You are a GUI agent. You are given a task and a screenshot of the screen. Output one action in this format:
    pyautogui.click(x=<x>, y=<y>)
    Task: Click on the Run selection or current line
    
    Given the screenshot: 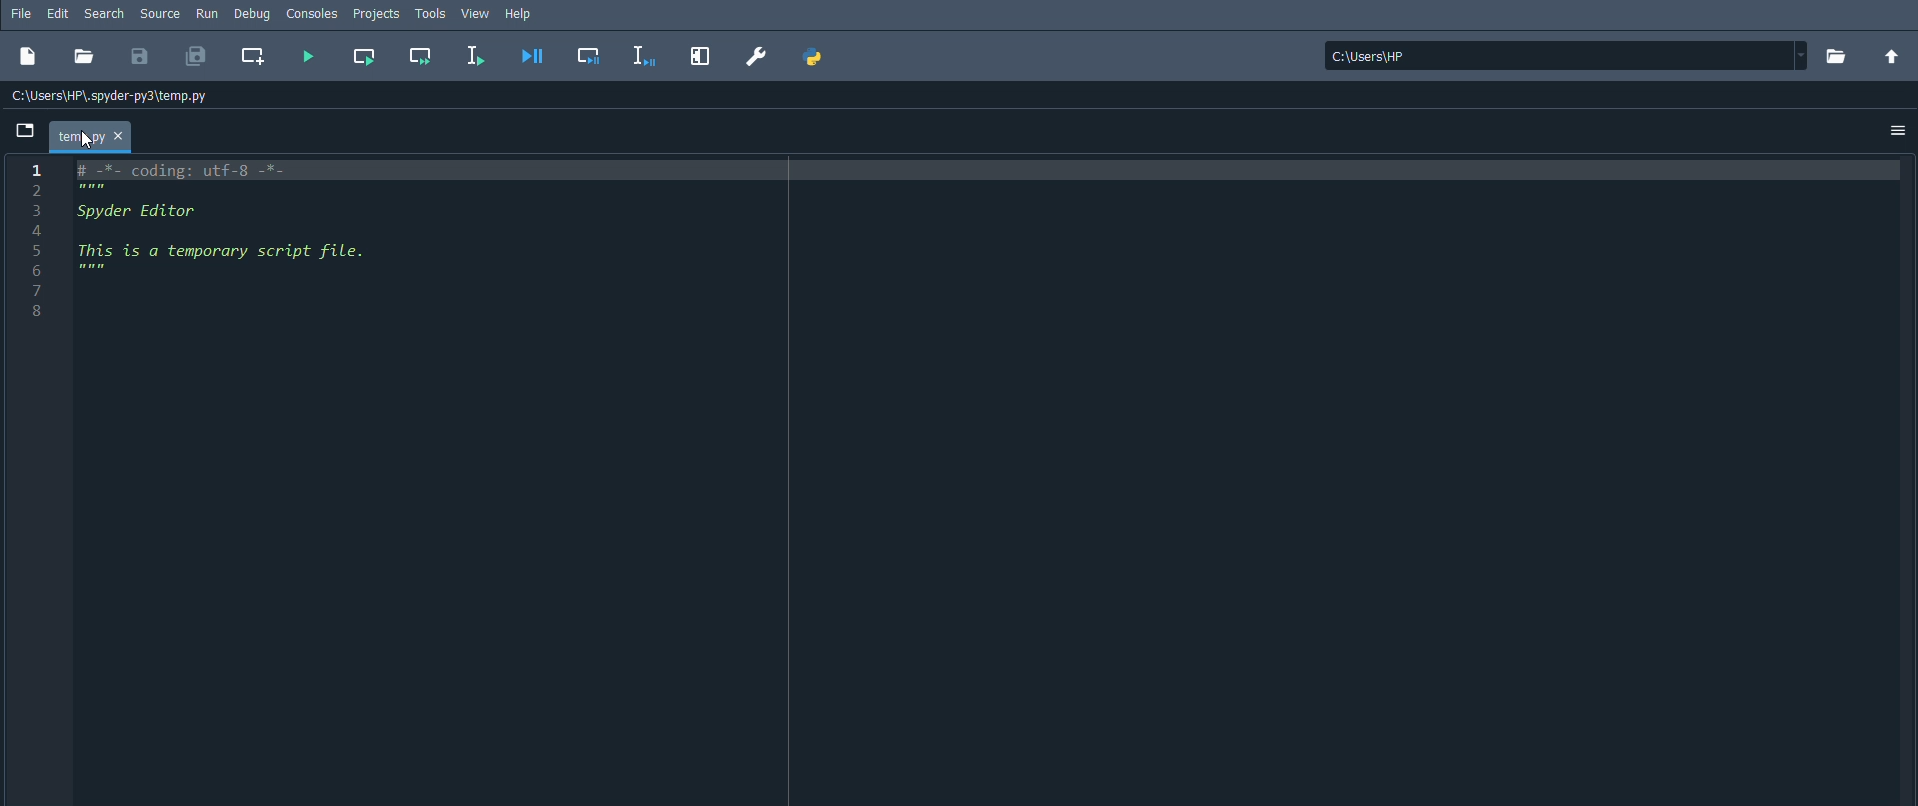 What is the action you would take?
    pyautogui.click(x=474, y=56)
    